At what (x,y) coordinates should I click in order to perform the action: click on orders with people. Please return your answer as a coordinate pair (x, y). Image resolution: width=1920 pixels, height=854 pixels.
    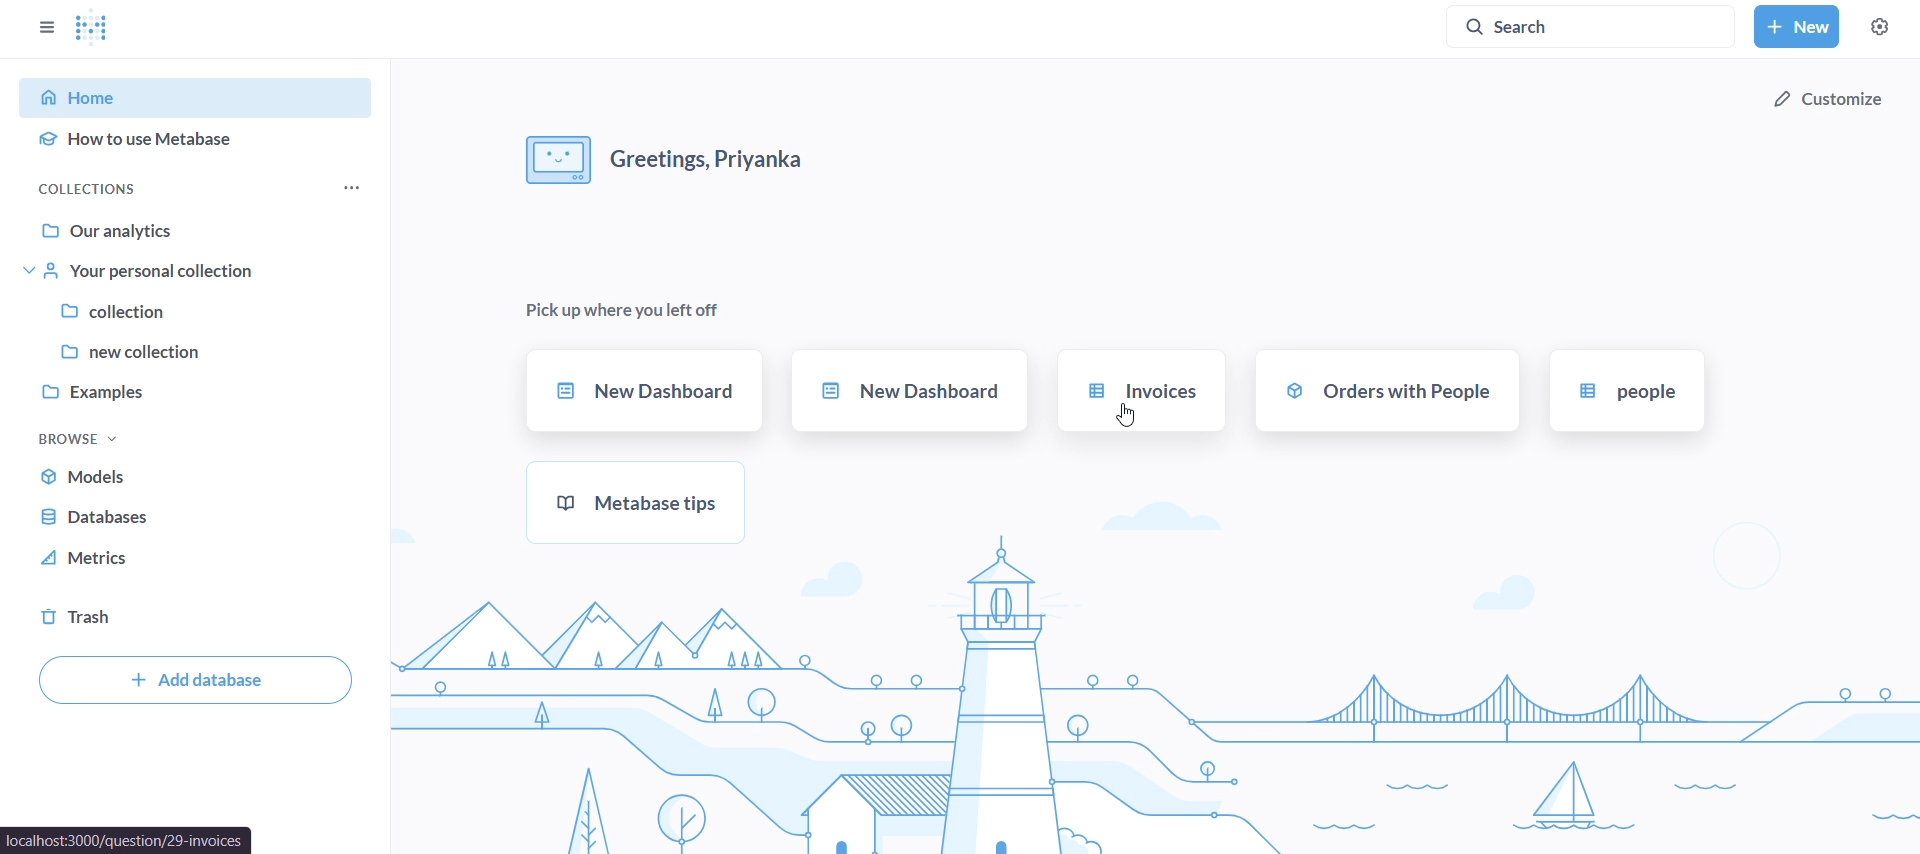
    Looking at the image, I should click on (1392, 391).